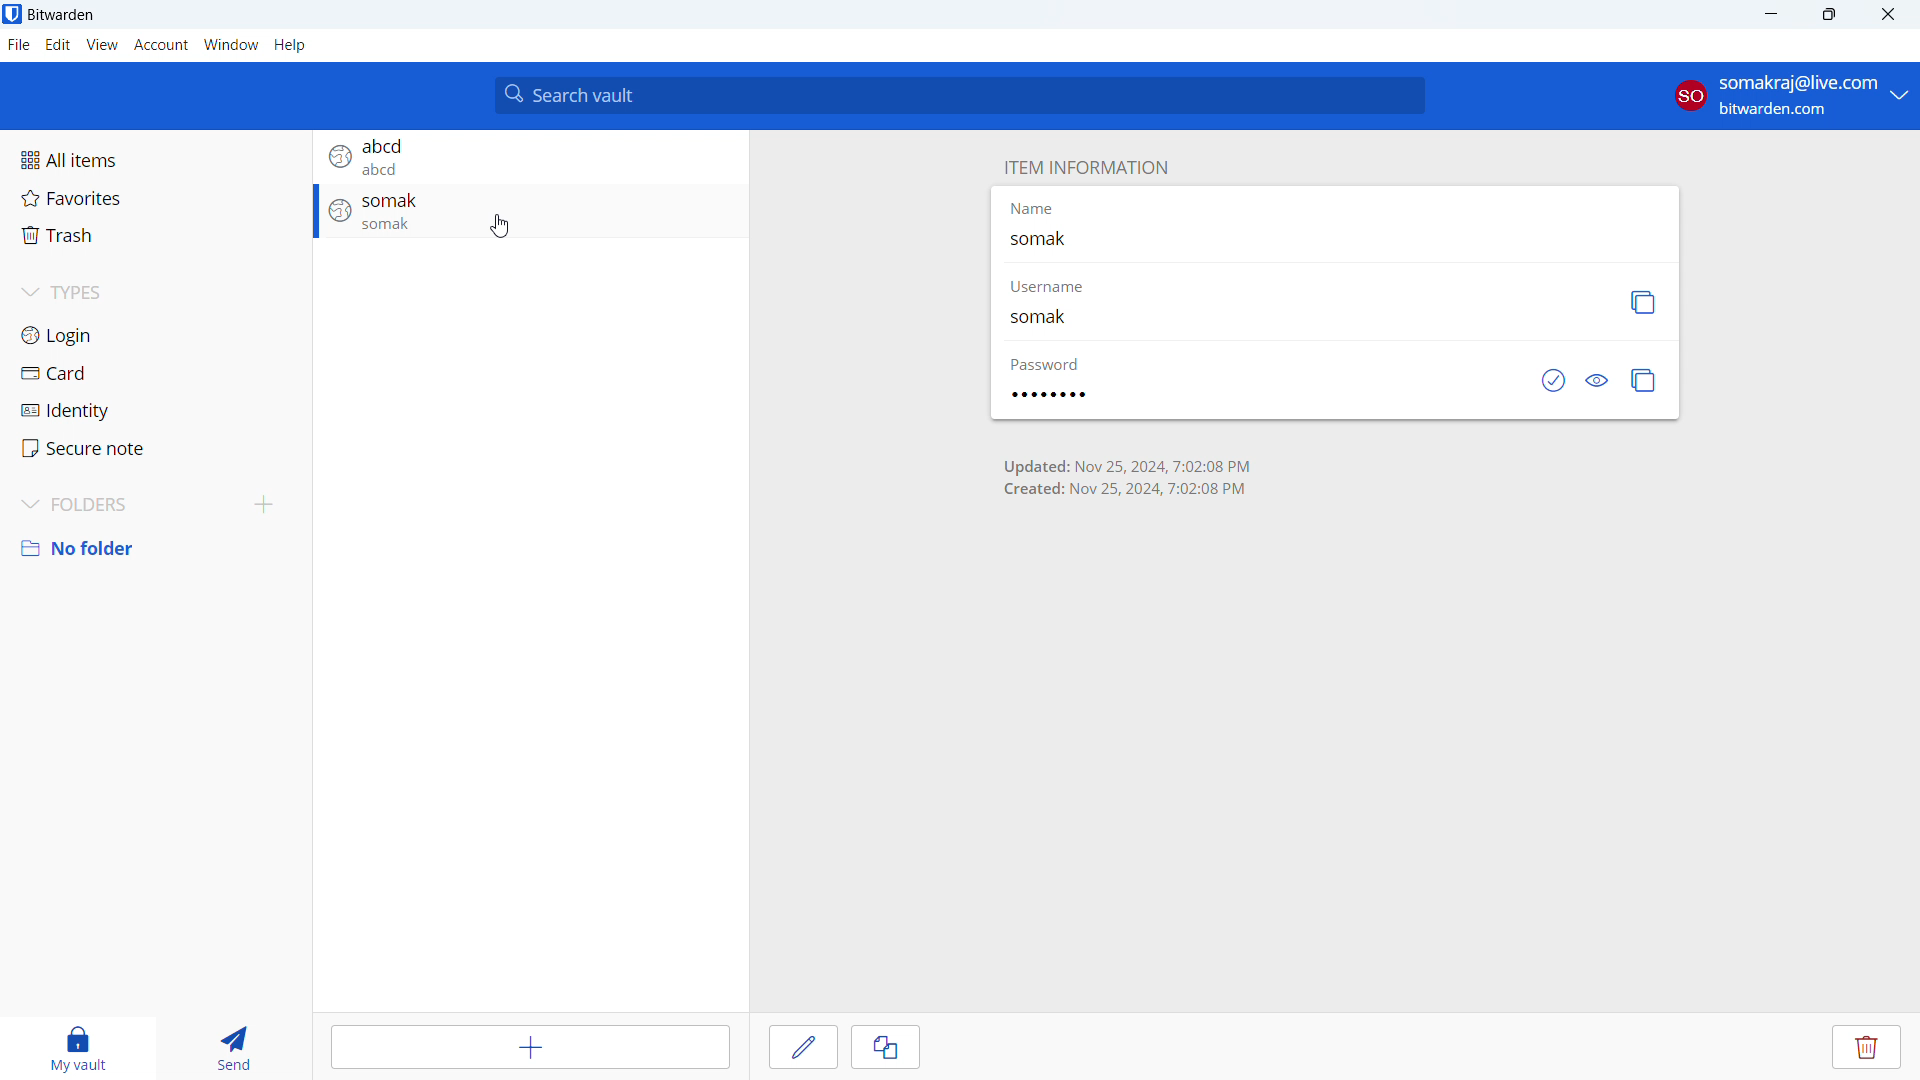 The height and width of the screenshot is (1080, 1920). Describe the element at coordinates (154, 449) in the screenshot. I see `secure note` at that location.